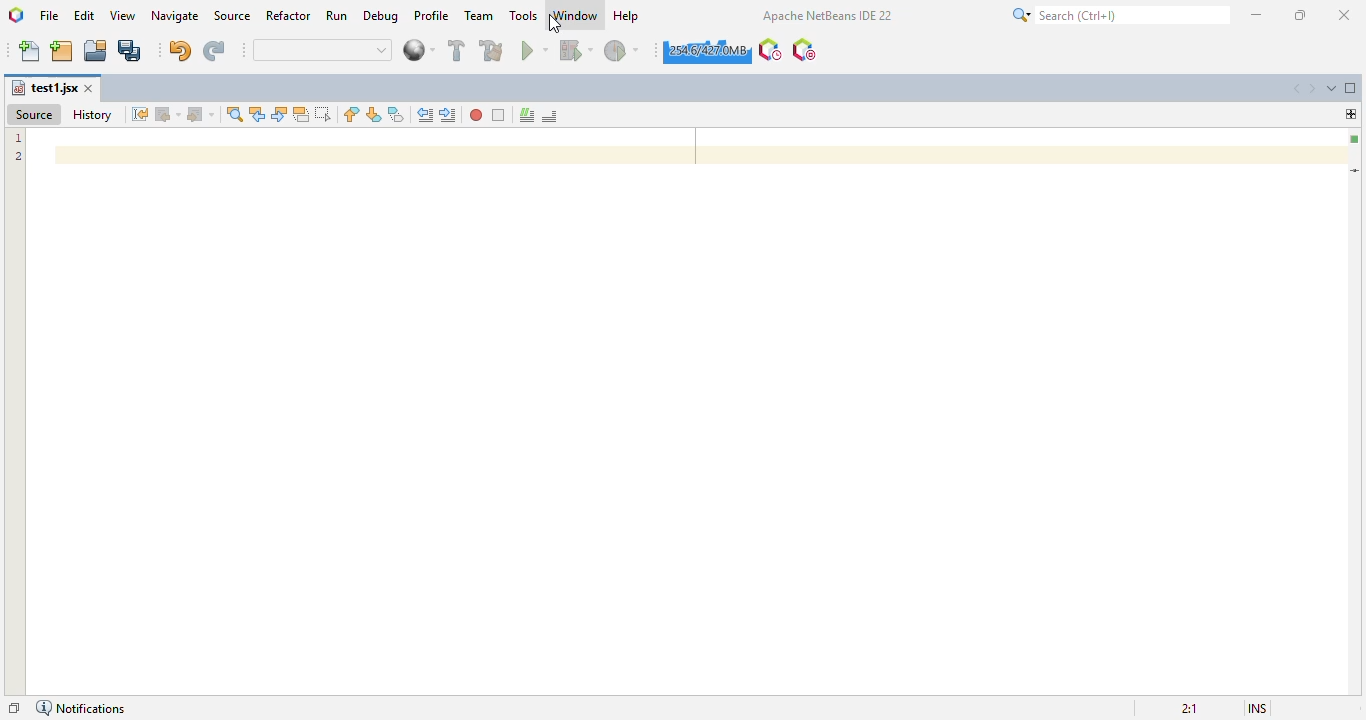 The image size is (1366, 720). I want to click on stop macro recording, so click(499, 116).